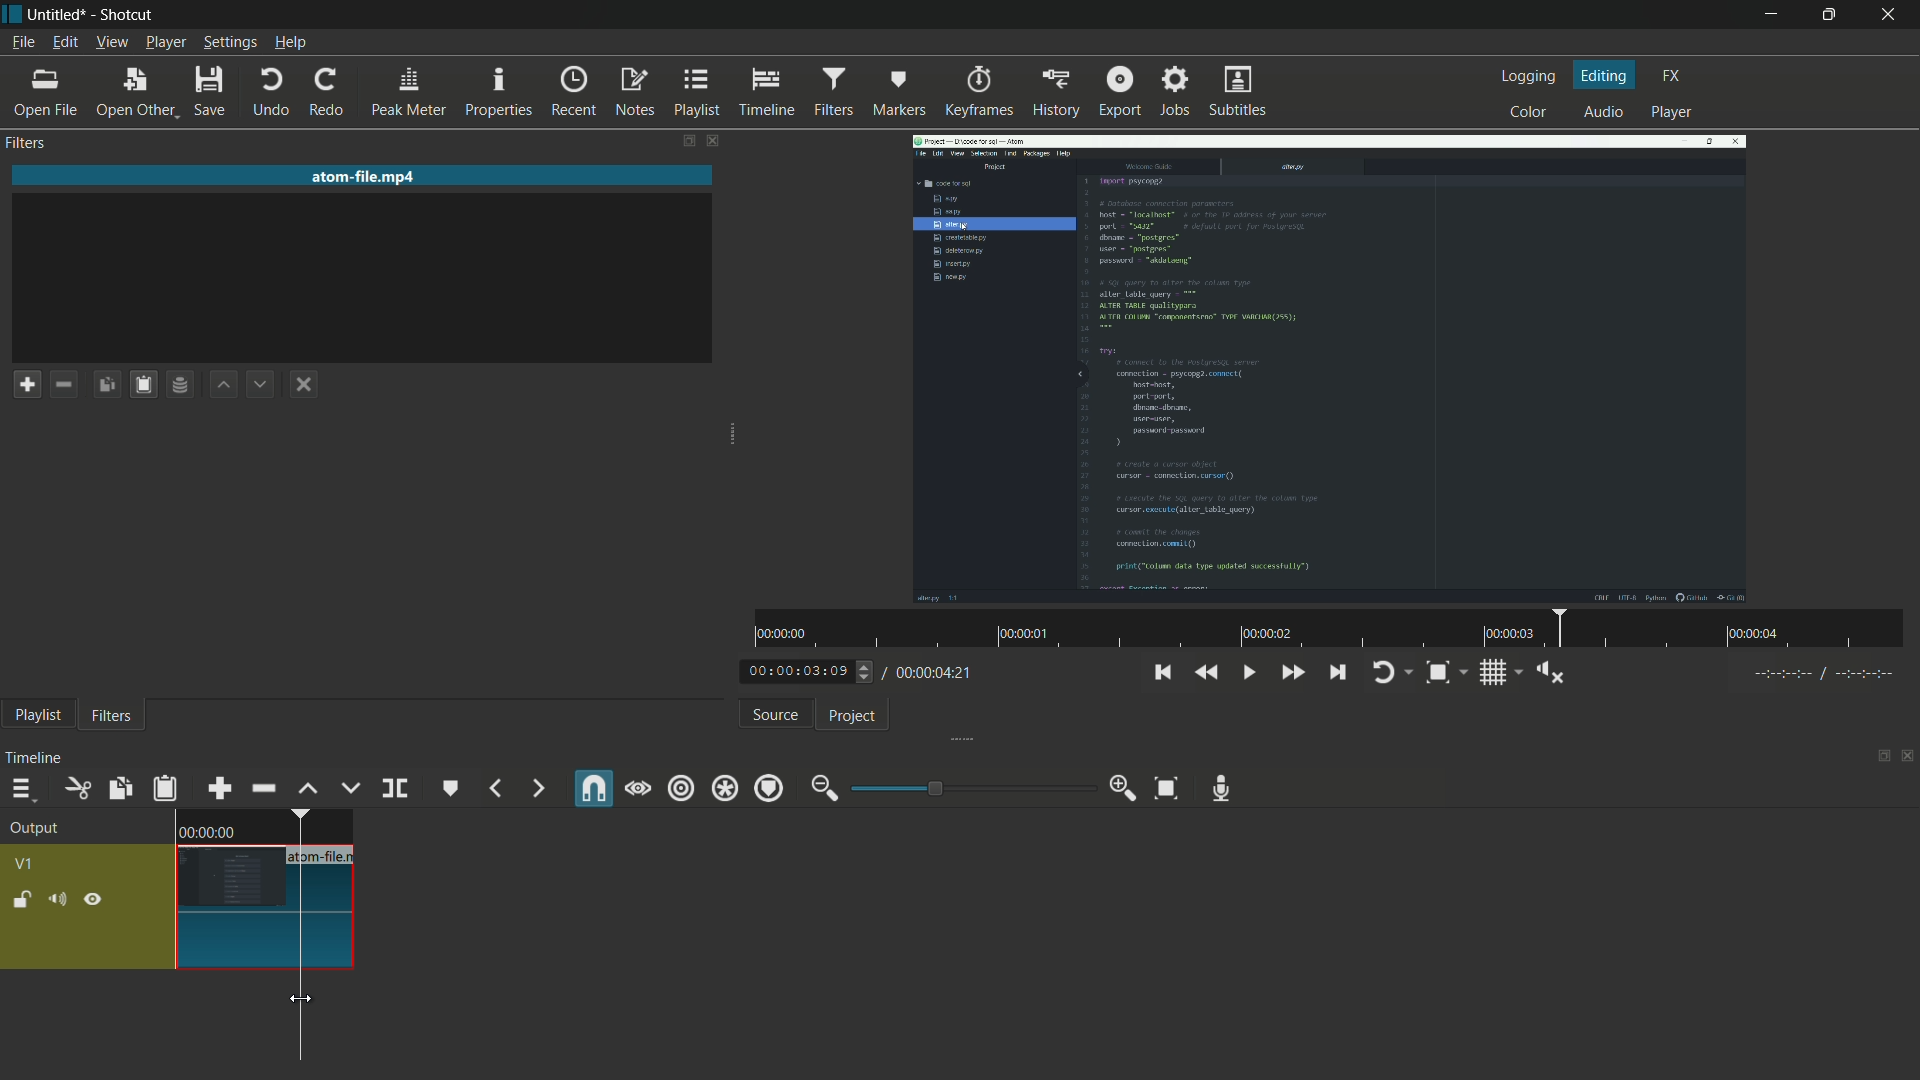  I want to click on overwrite, so click(352, 786).